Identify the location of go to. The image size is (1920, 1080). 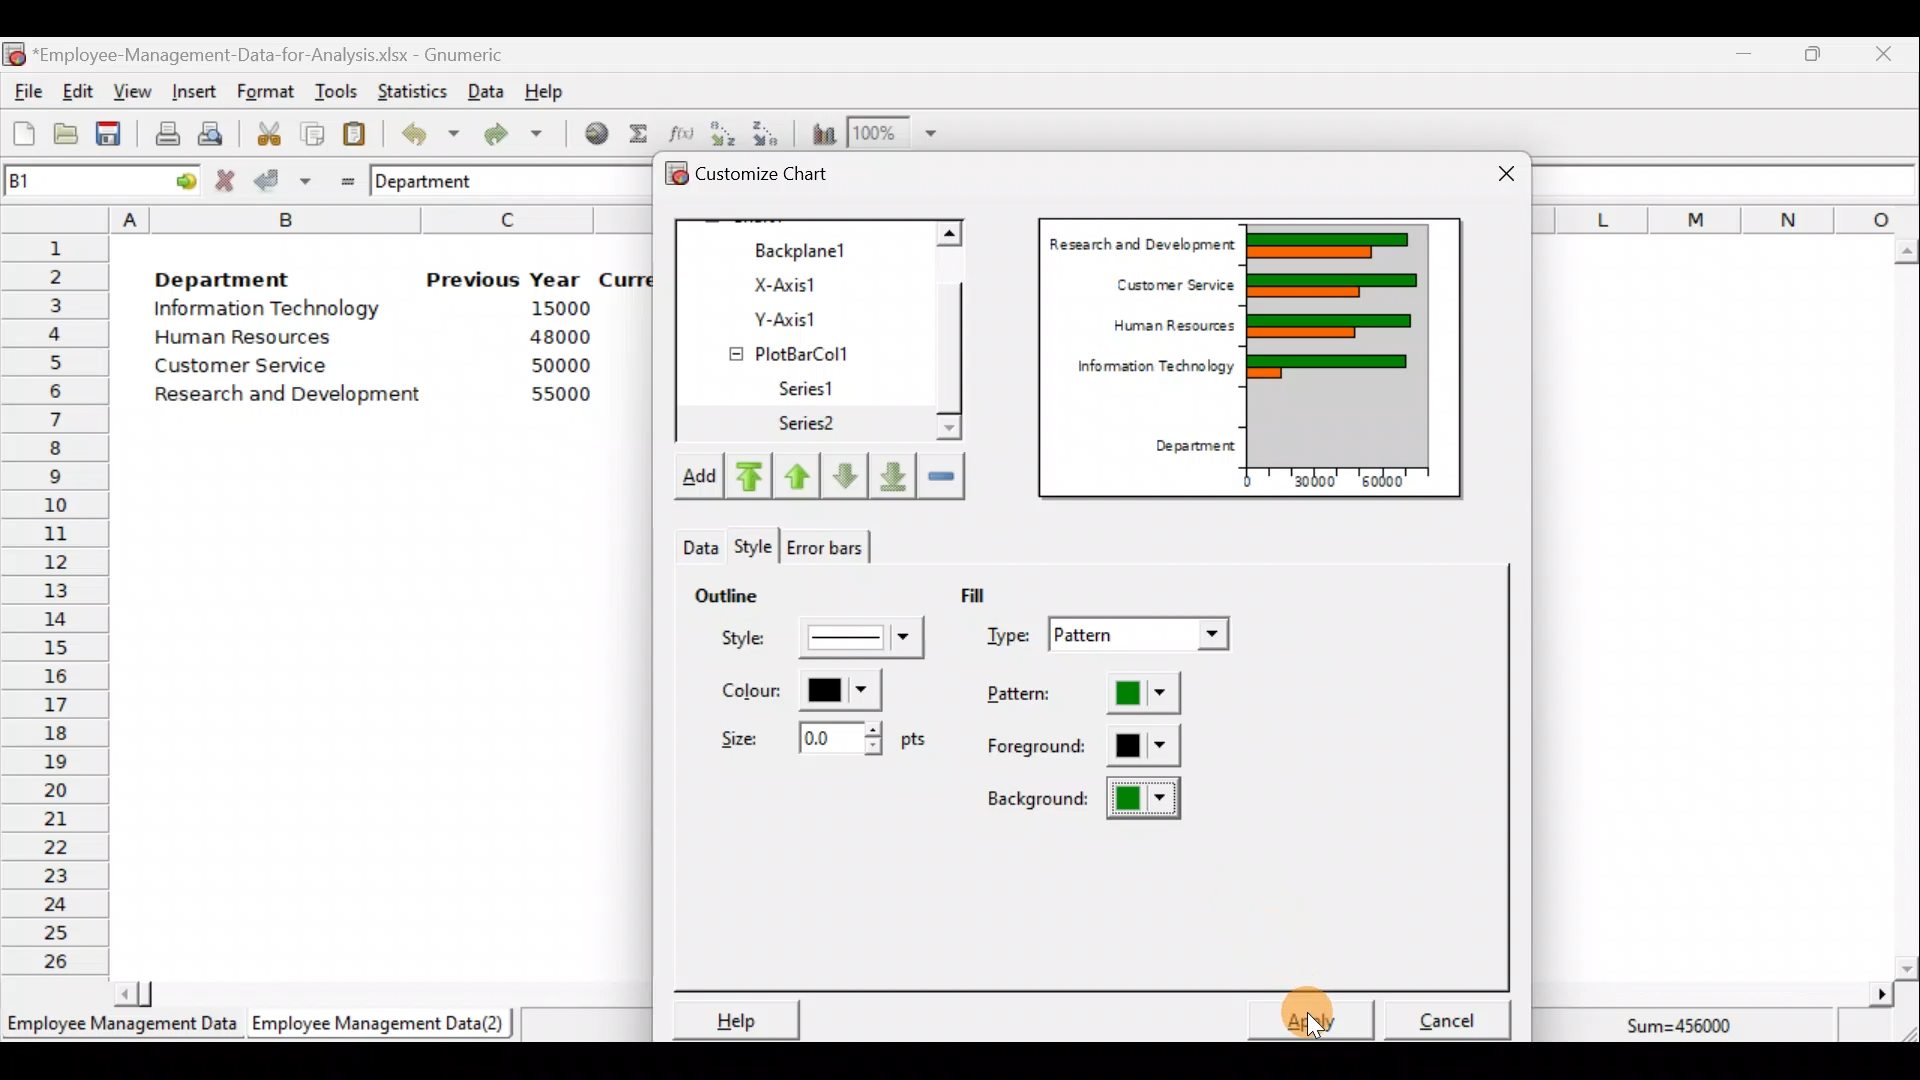
(178, 178).